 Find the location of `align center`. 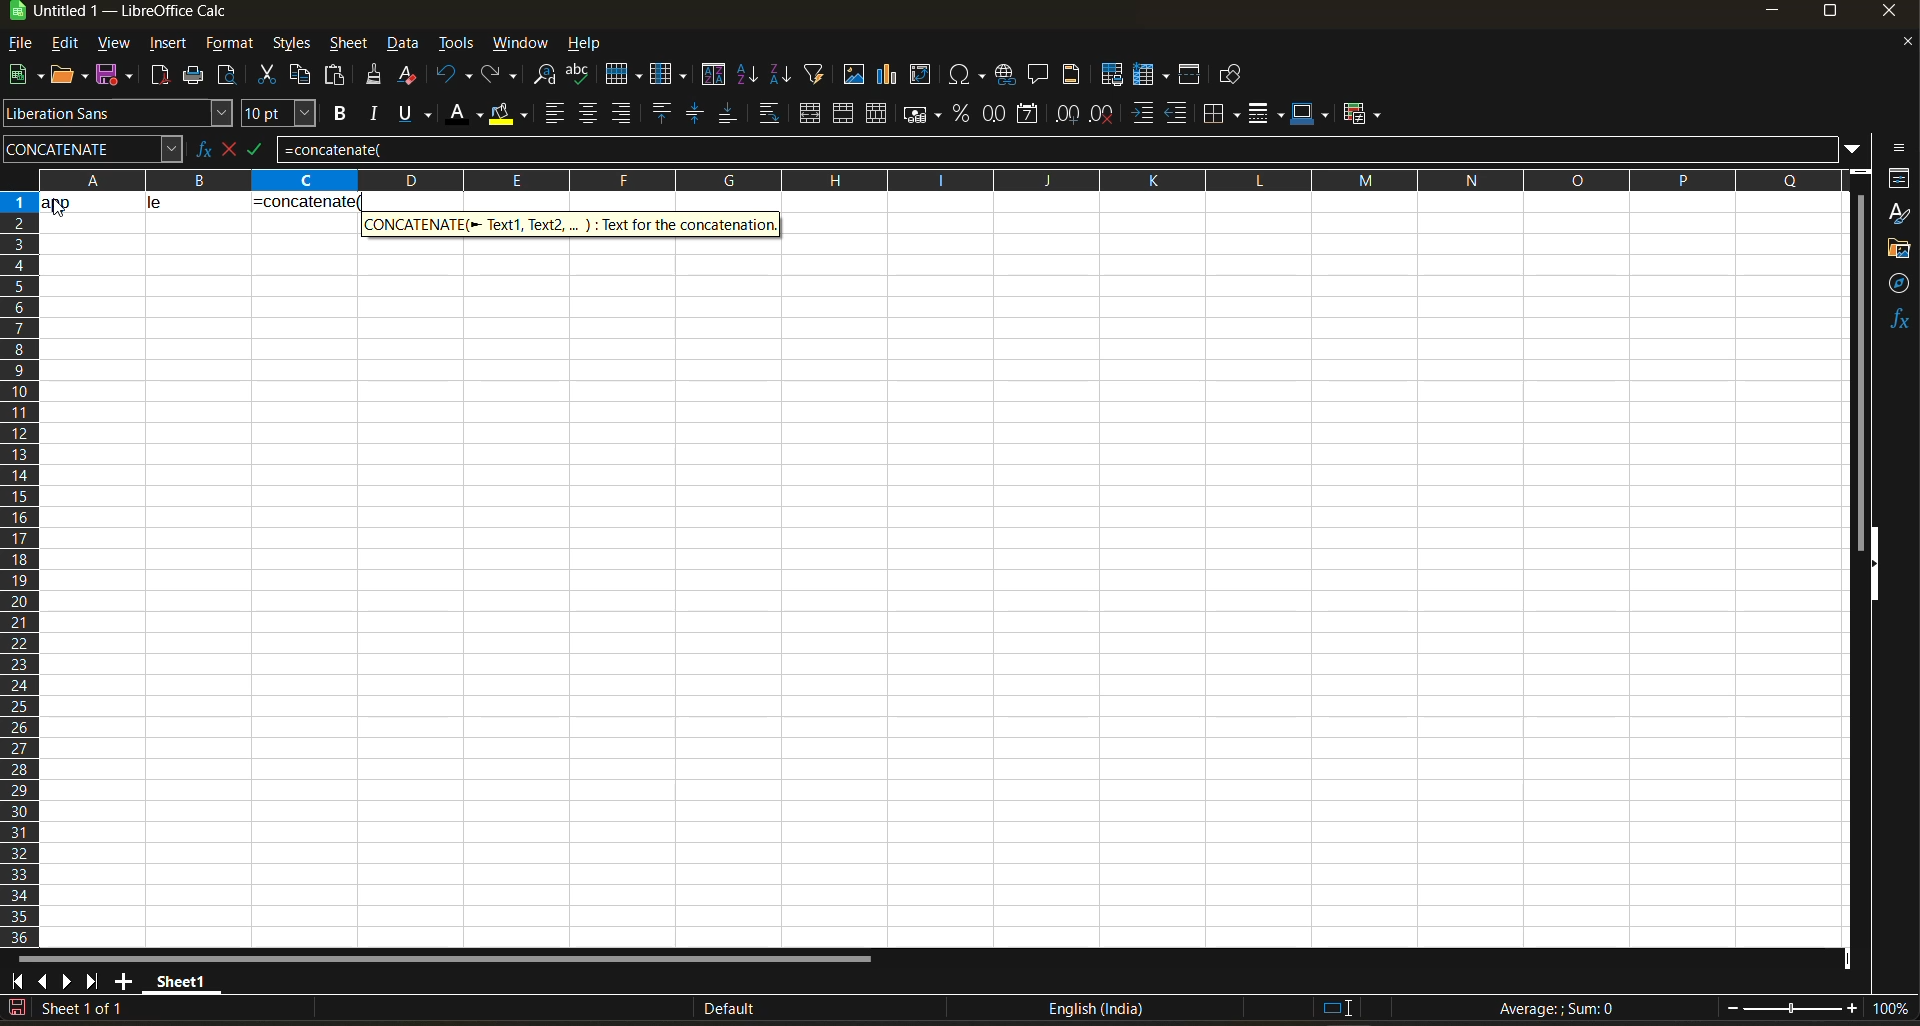

align center is located at coordinates (588, 113).